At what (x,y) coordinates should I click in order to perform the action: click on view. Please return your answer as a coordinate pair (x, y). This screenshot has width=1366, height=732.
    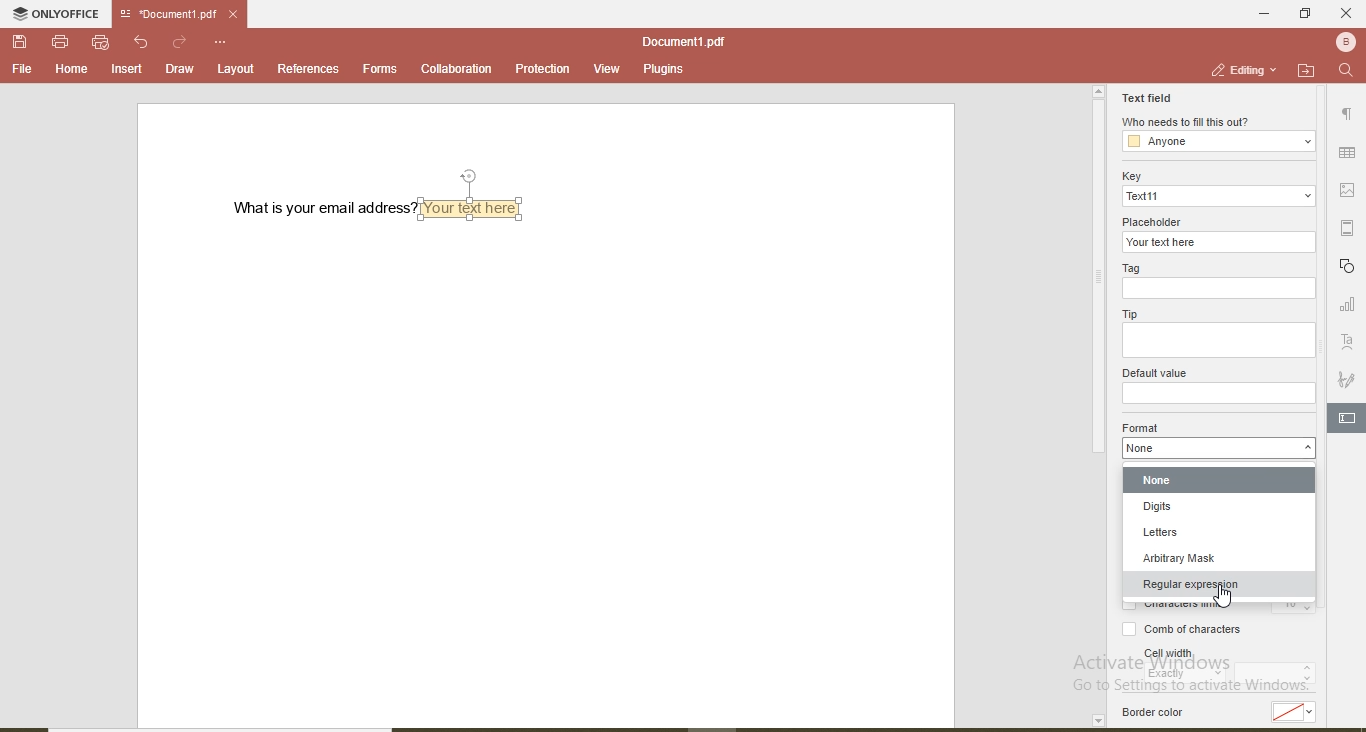
    Looking at the image, I should click on (605, 66).